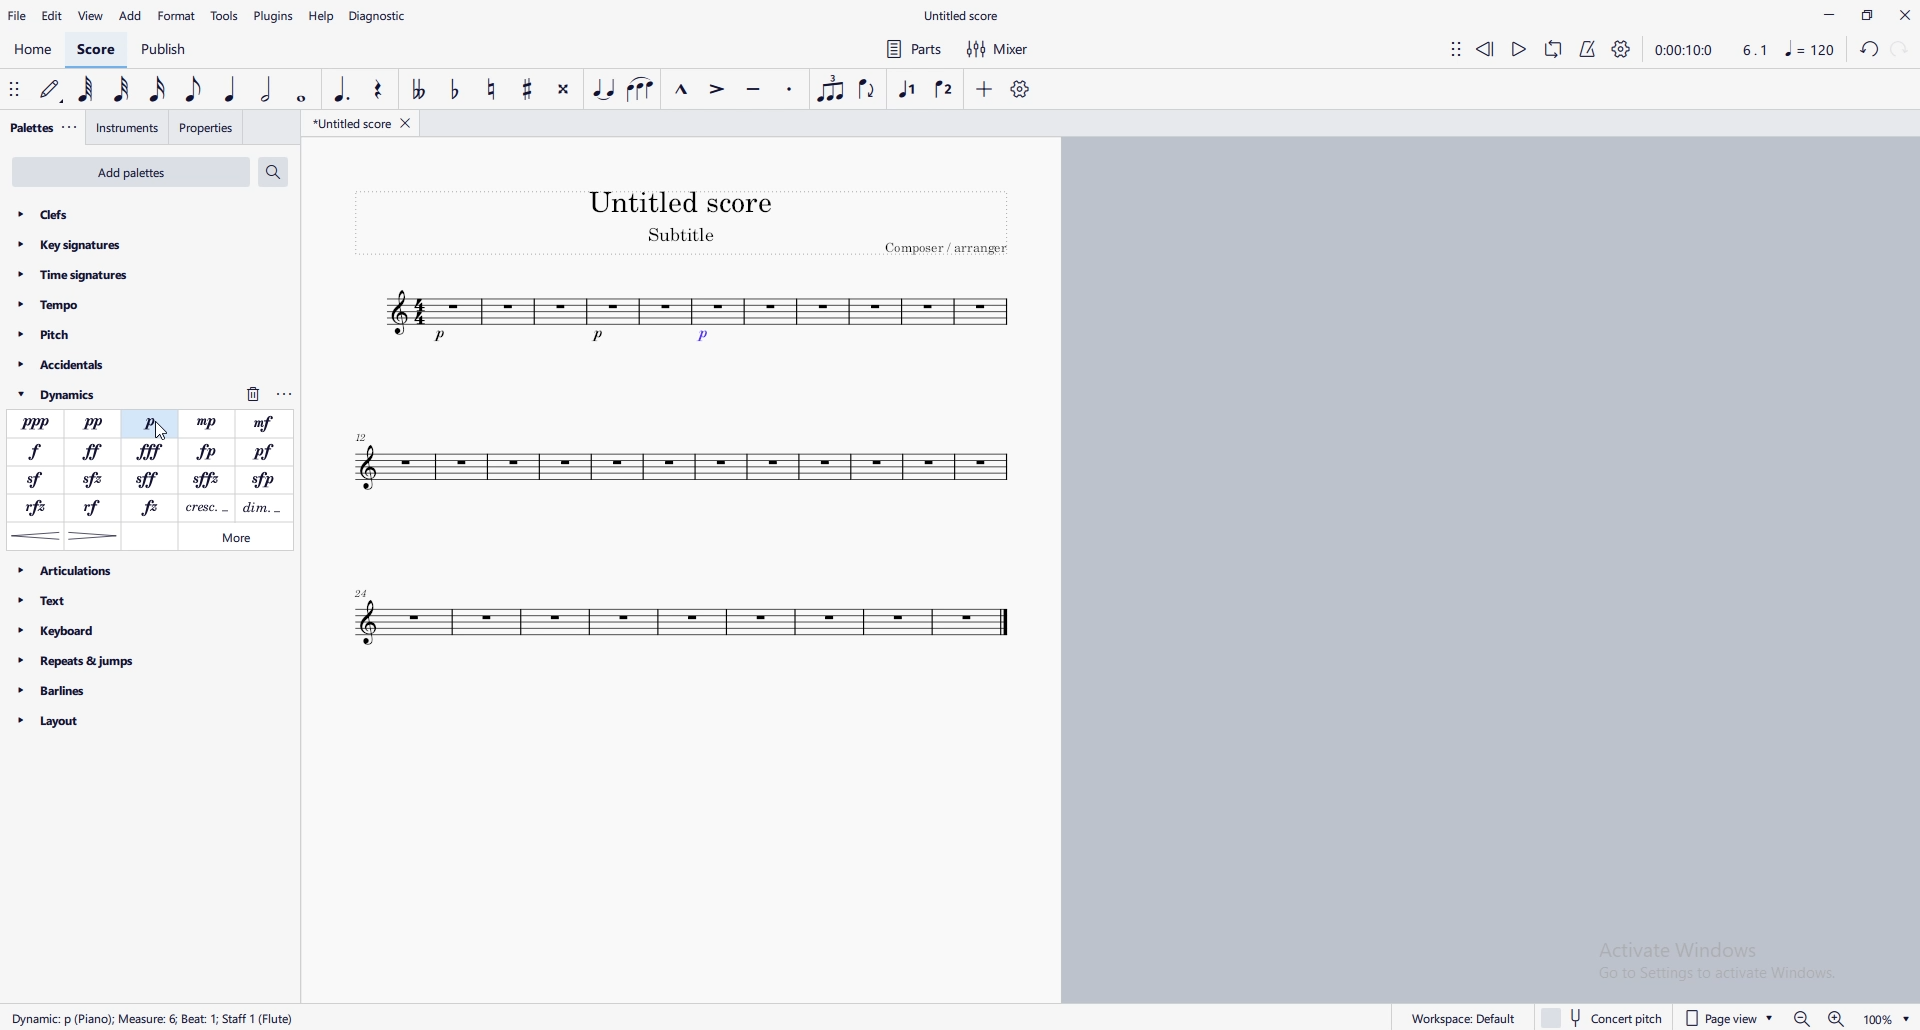 This screenshot has height=1030, width=1920. What do you see at coordinates (91, 16) in the screenshot?
I see `view` at bounding box center [91, 16].